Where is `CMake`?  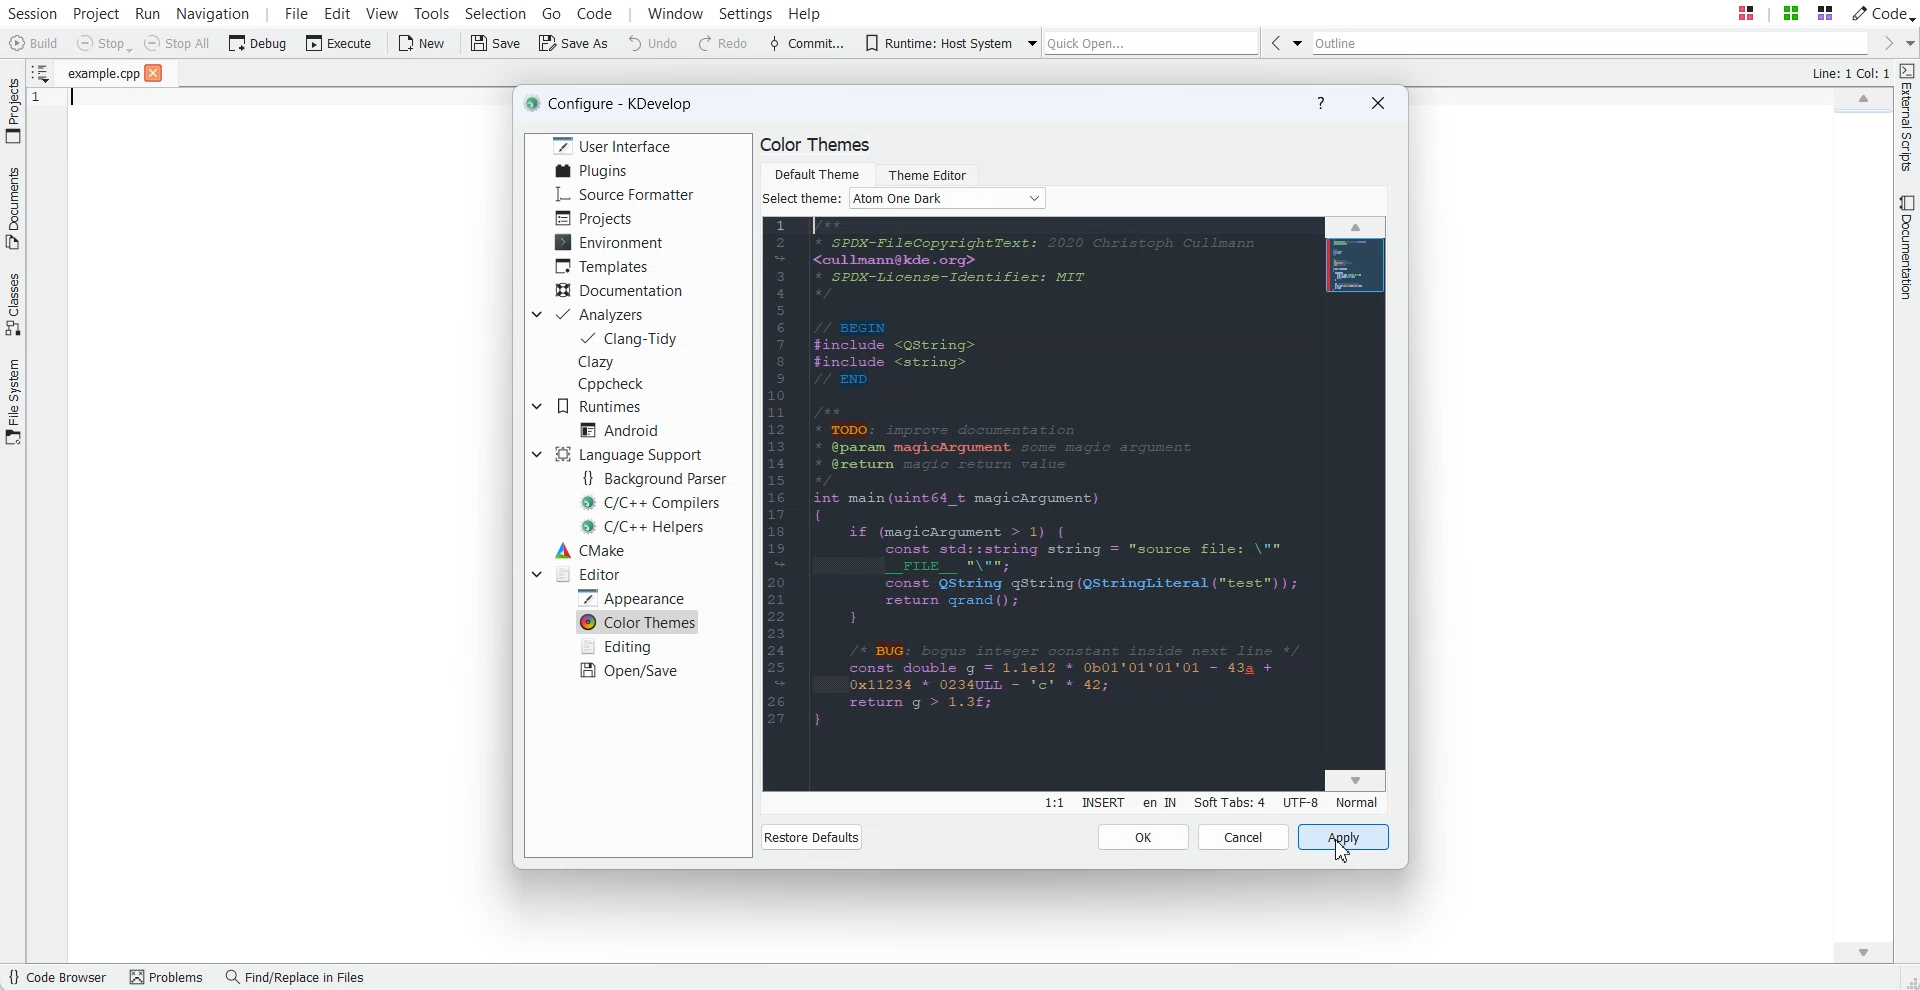 CMake is located at coordinates (590, 550).